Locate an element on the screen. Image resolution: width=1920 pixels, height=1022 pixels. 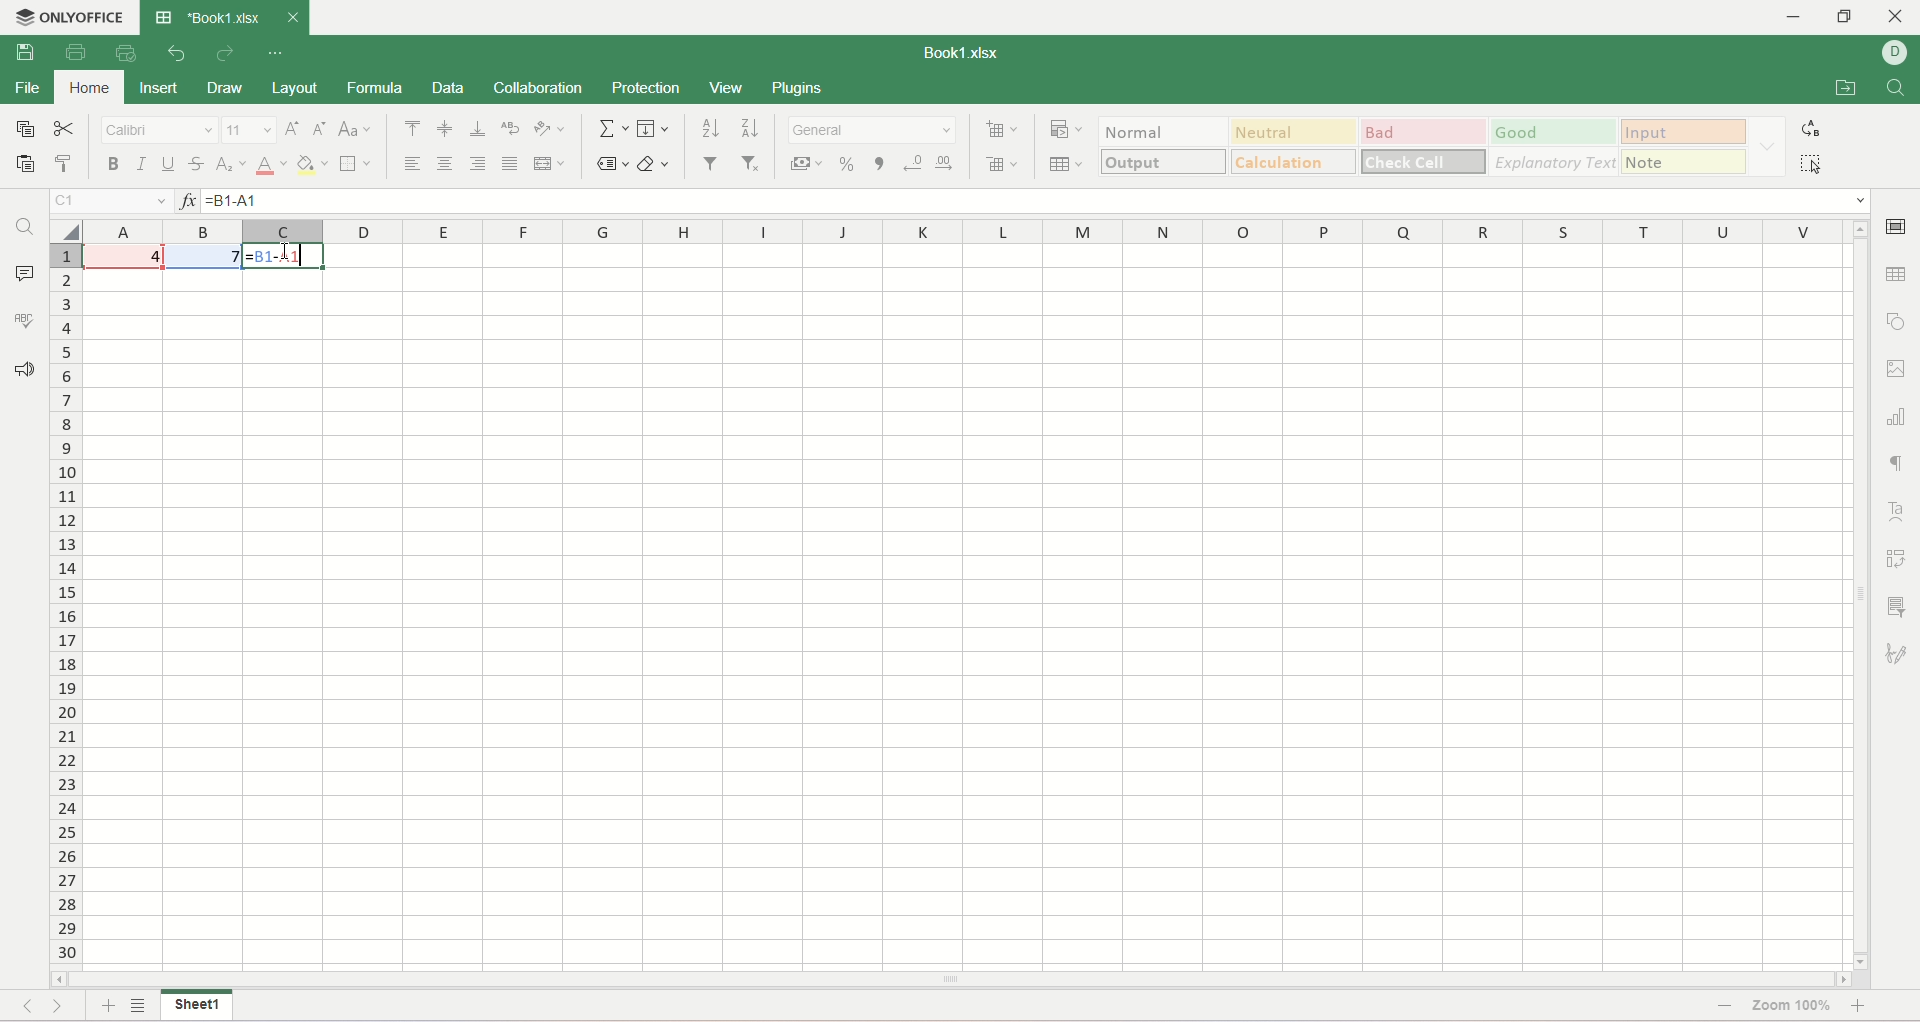
summation is located at coordinates (611, 128).